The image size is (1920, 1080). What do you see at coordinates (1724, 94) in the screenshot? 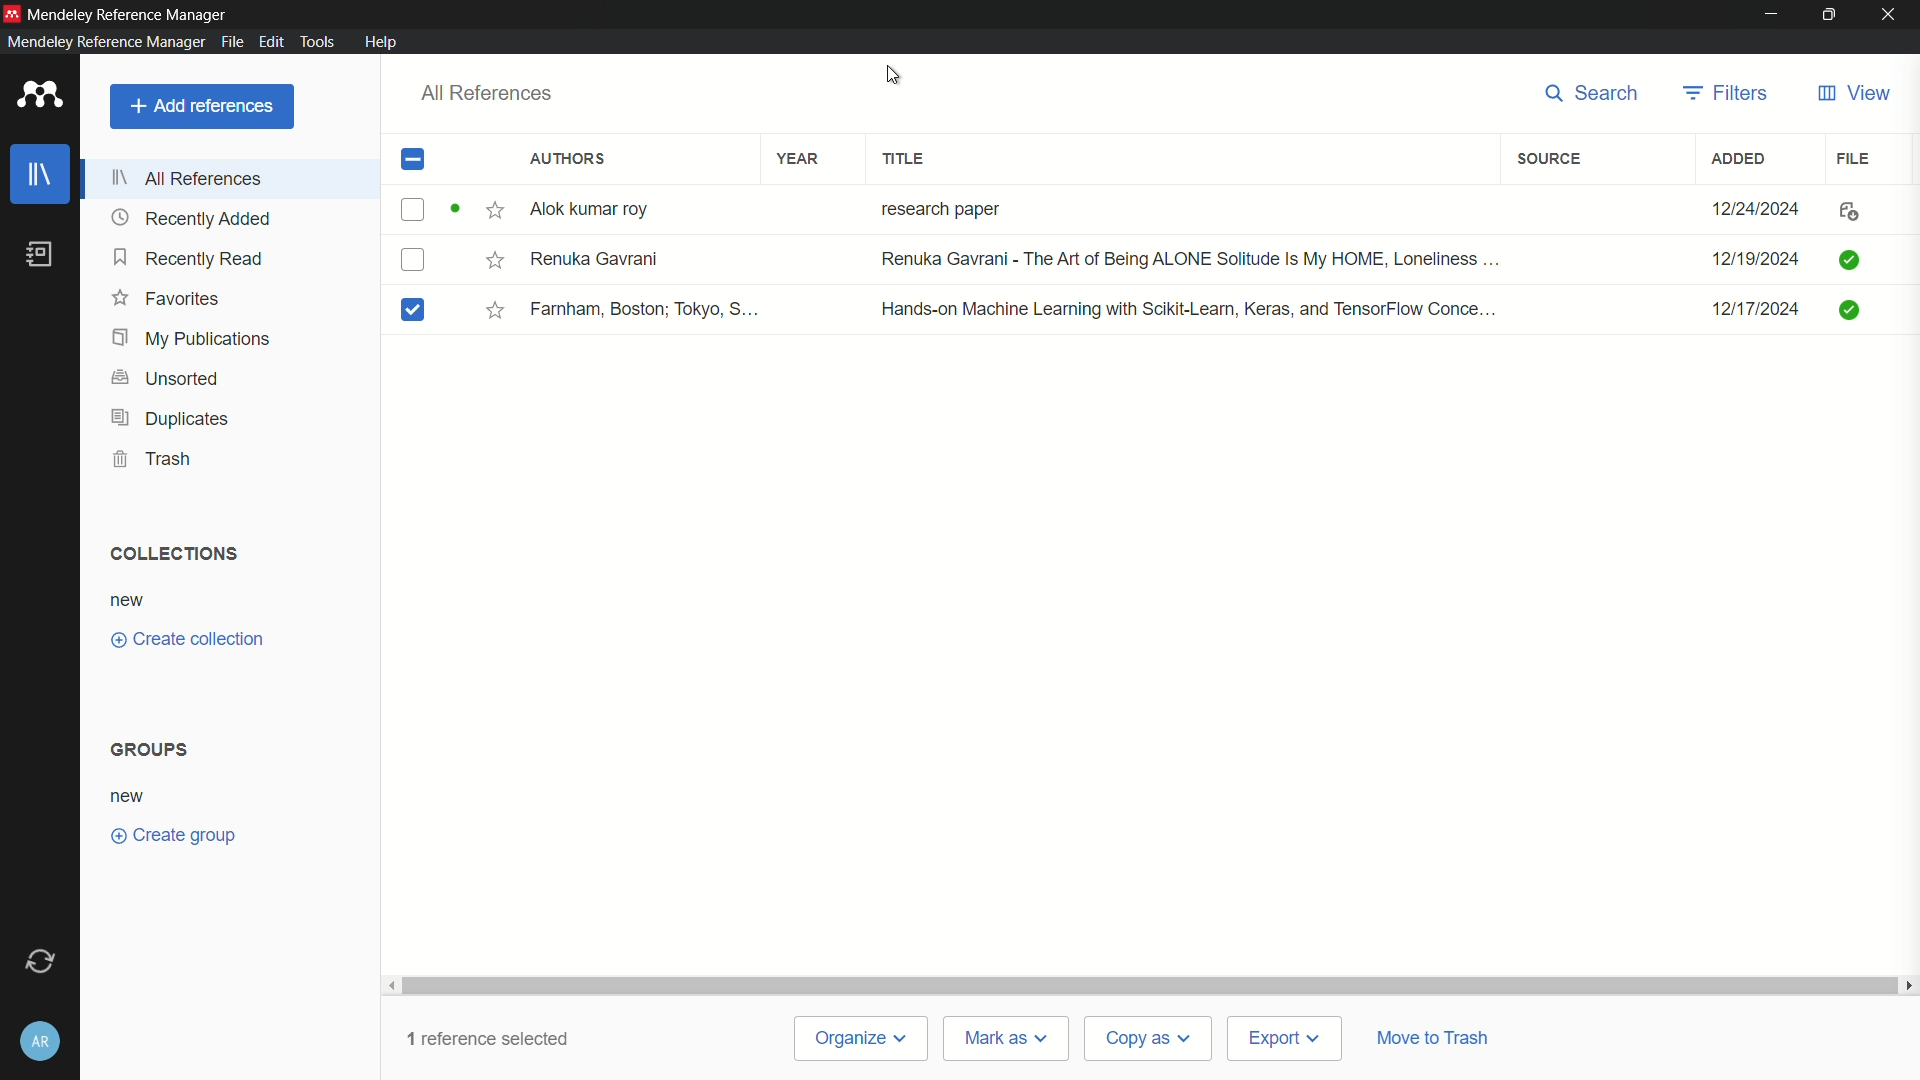
I see `filters` at bounding box center [1724, 94].